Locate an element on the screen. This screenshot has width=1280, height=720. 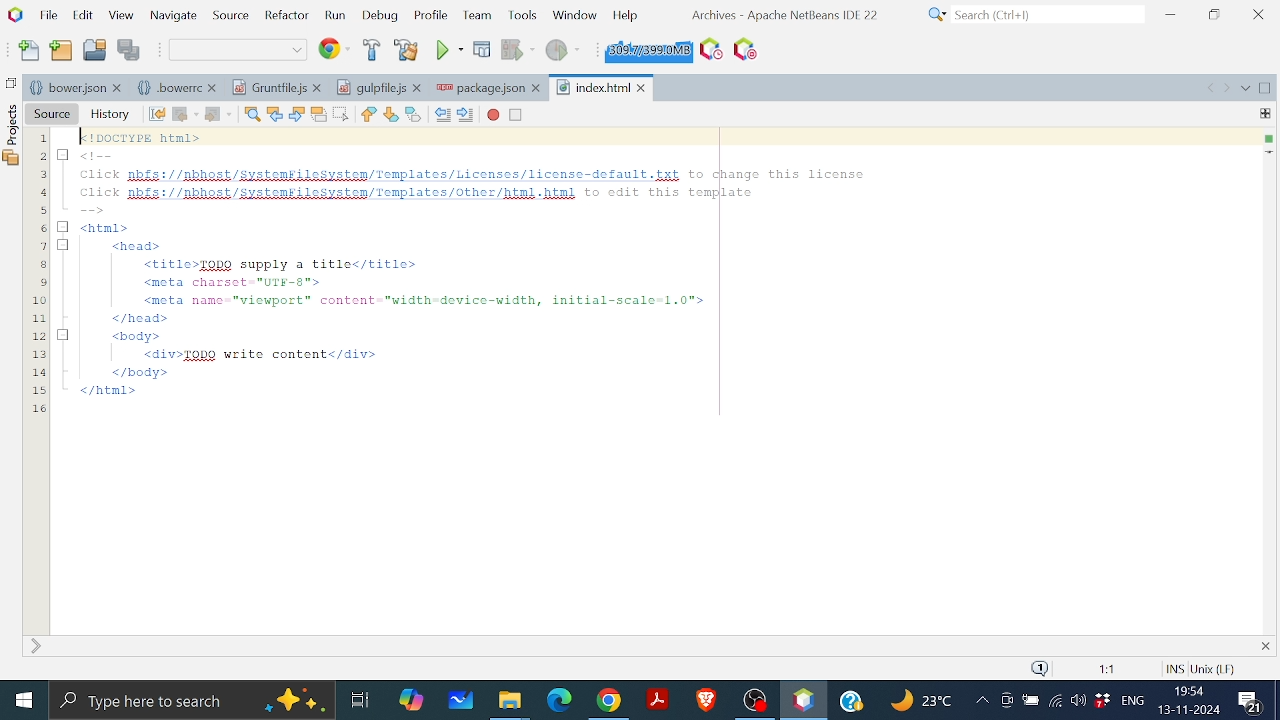
expand sidebar is located at coordinates (34, 646).